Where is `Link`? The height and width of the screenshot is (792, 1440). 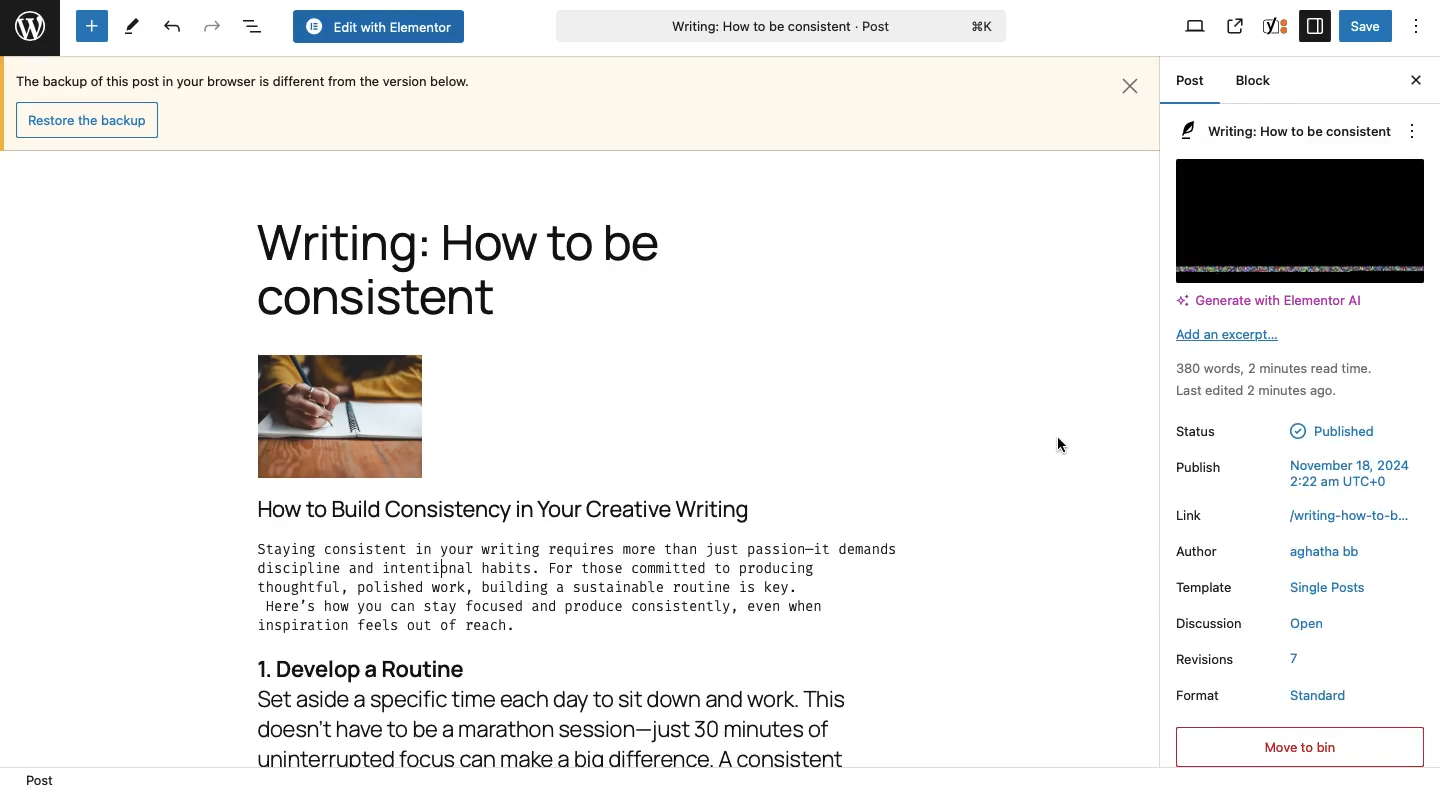 Link is located at coordinates (1293, 514).